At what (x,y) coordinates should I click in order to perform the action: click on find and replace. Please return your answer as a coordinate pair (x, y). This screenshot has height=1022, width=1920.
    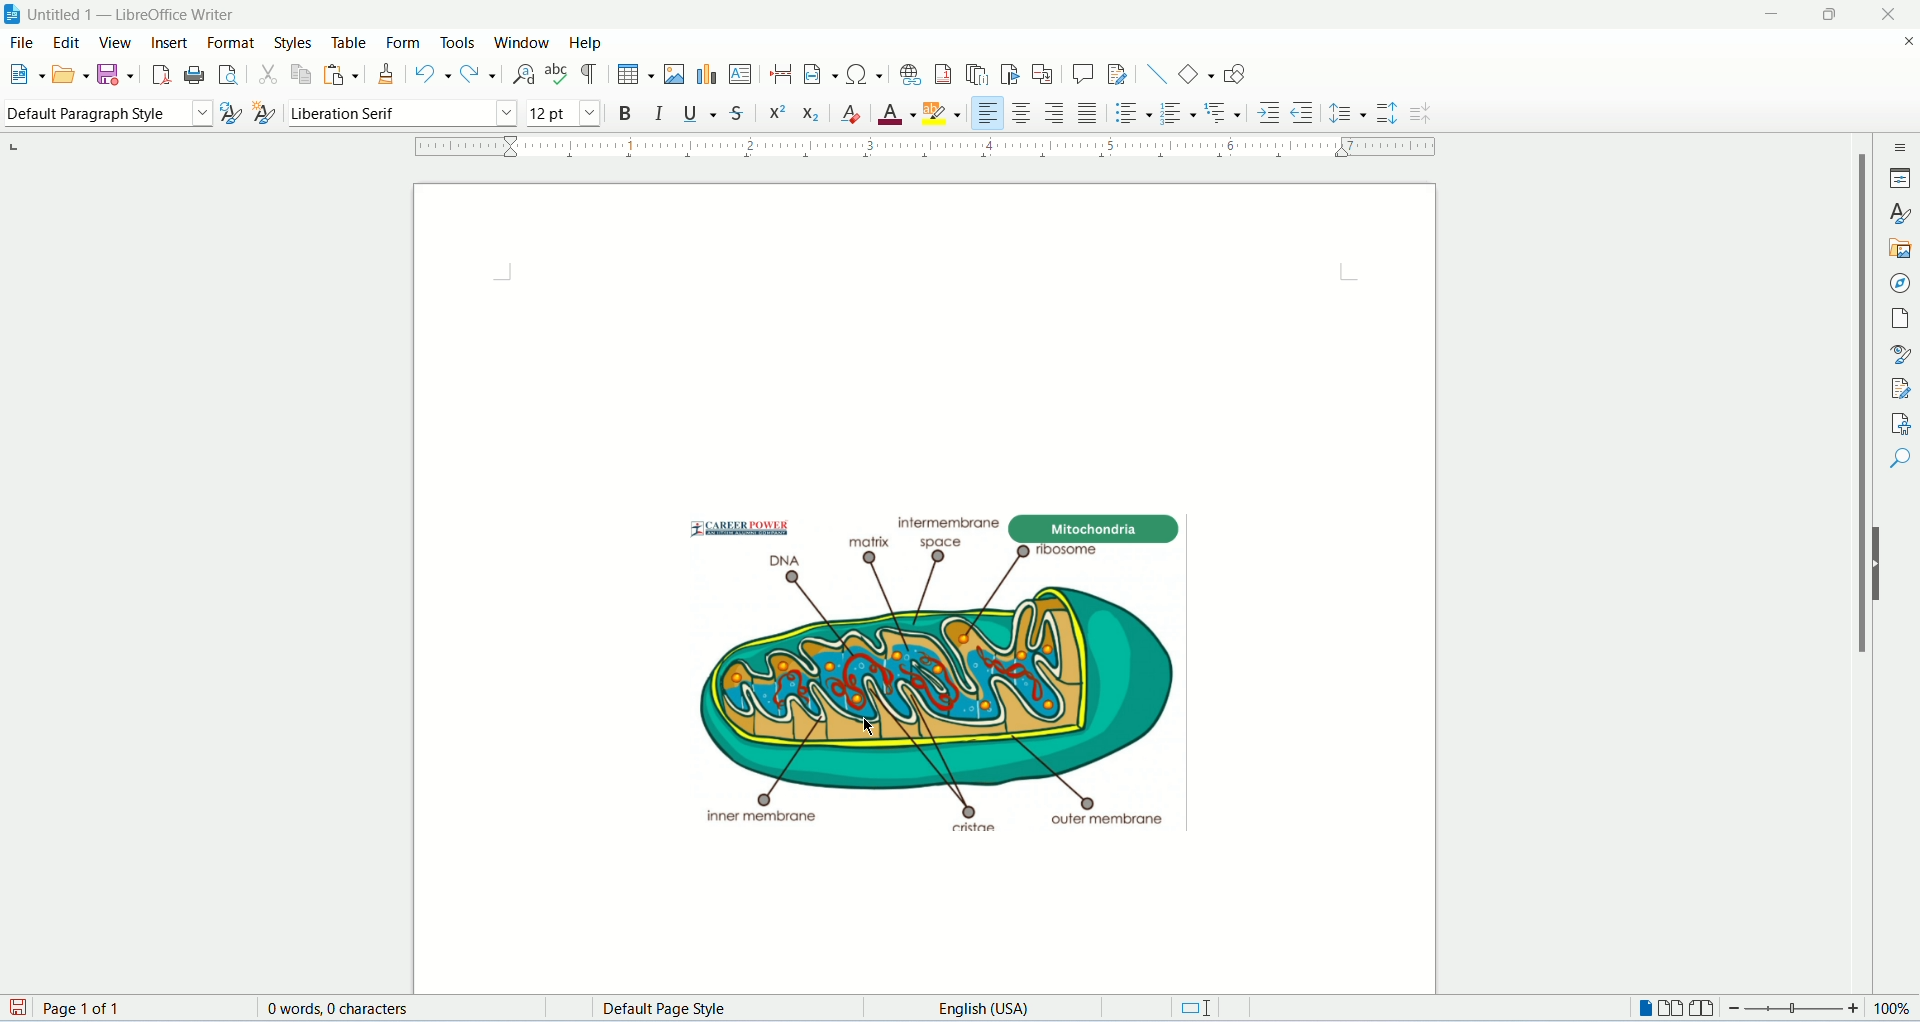
    Looking at the image, I should click on (524, 75).